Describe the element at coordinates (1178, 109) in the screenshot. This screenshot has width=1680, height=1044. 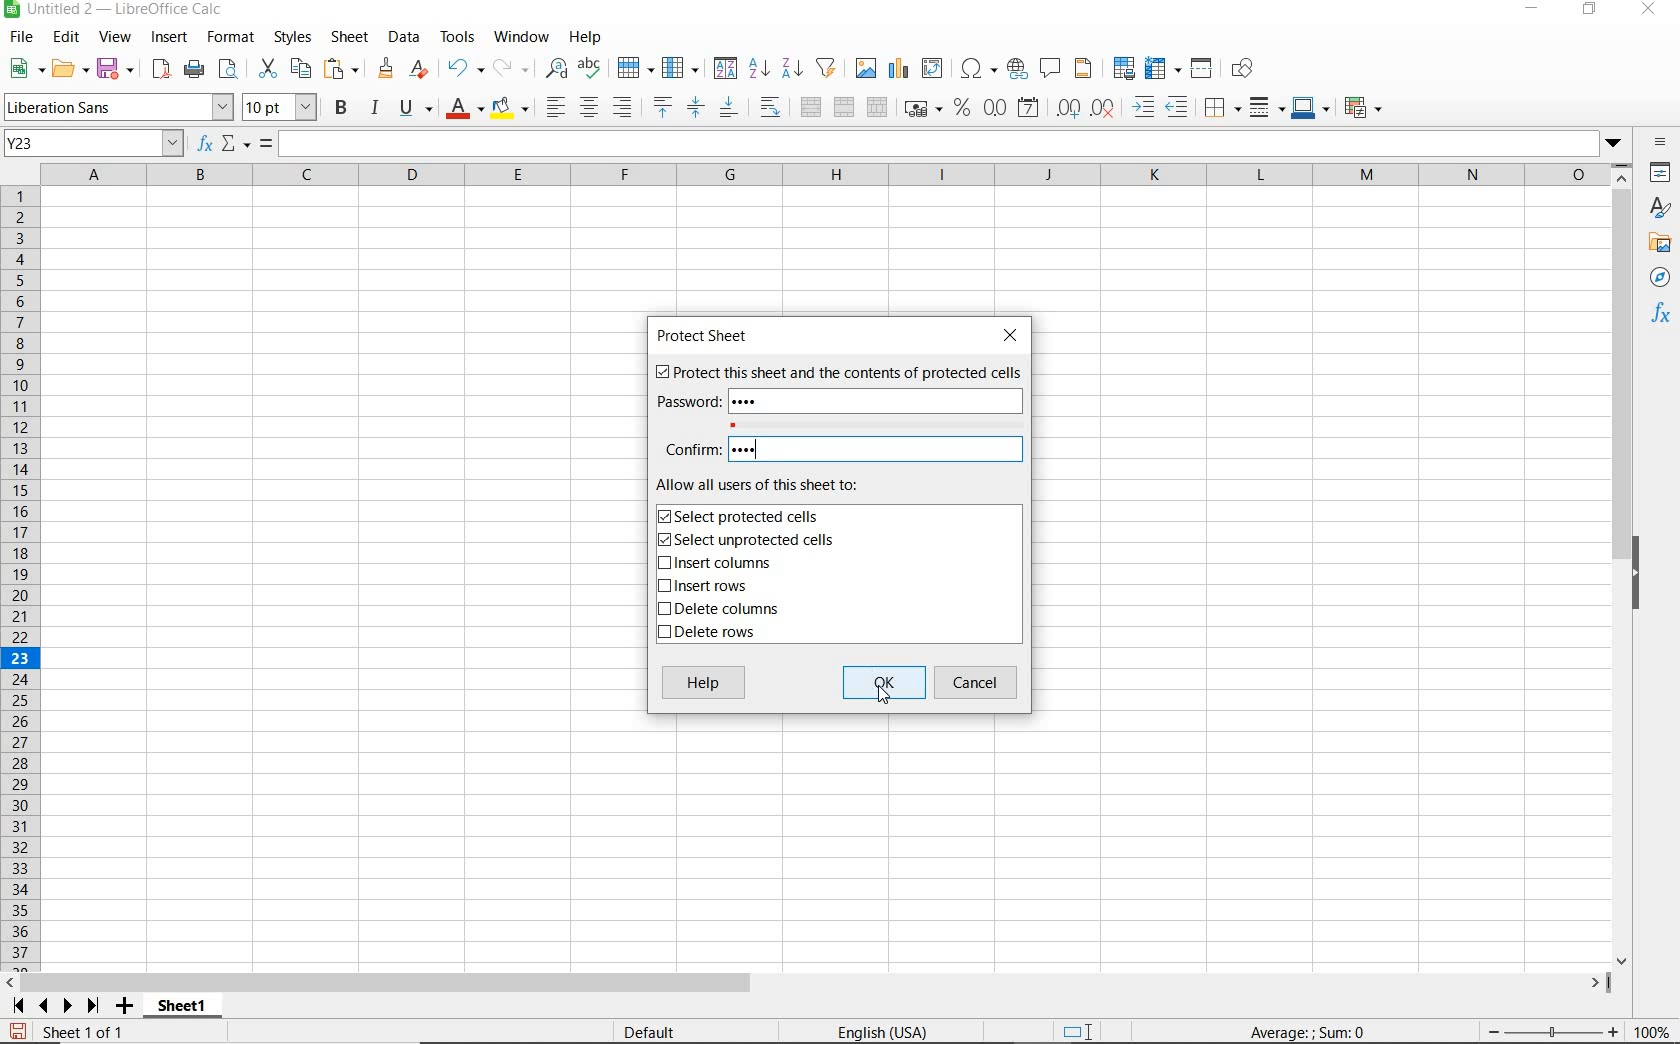
I see `DECREASE INDENT` at that location.